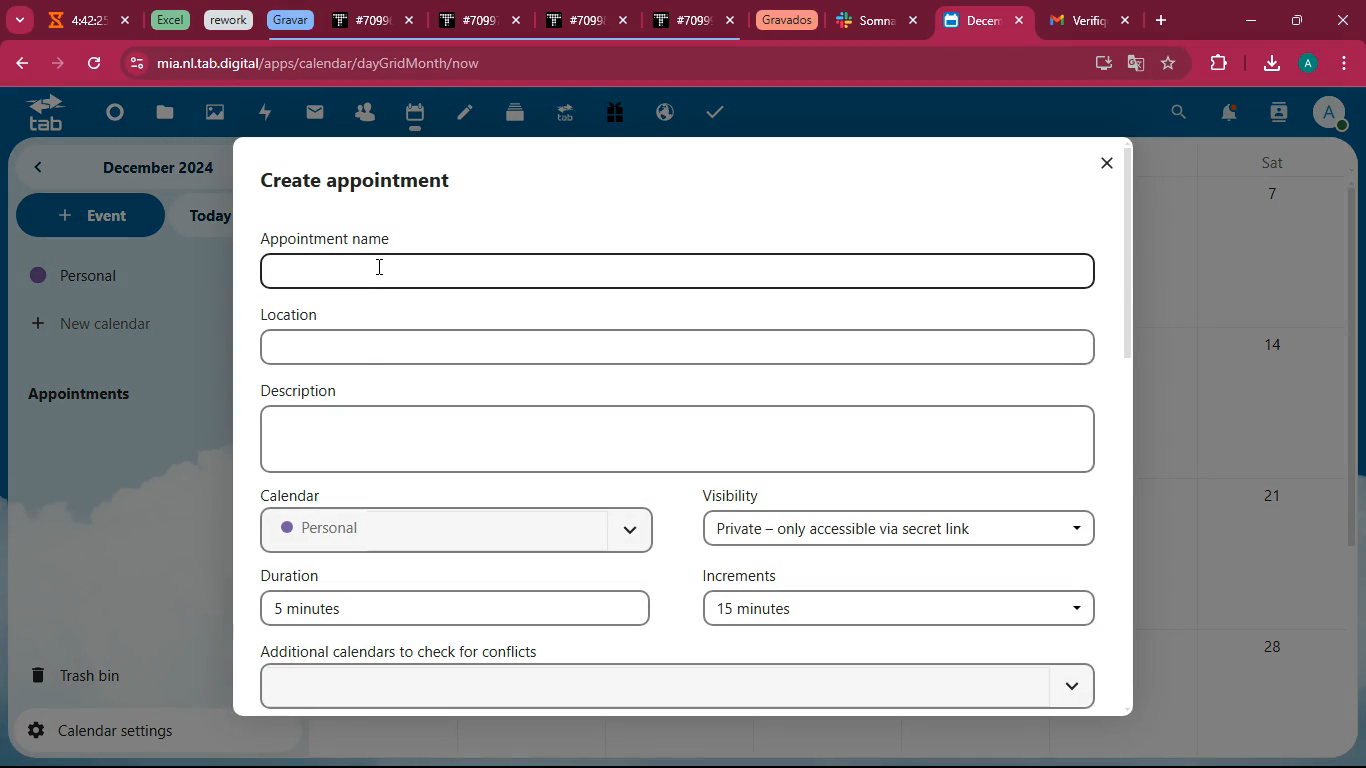  What do you see at coordinates (296, 494) in the screenshot?
I see `calendar` at bounding box center [296, 494].